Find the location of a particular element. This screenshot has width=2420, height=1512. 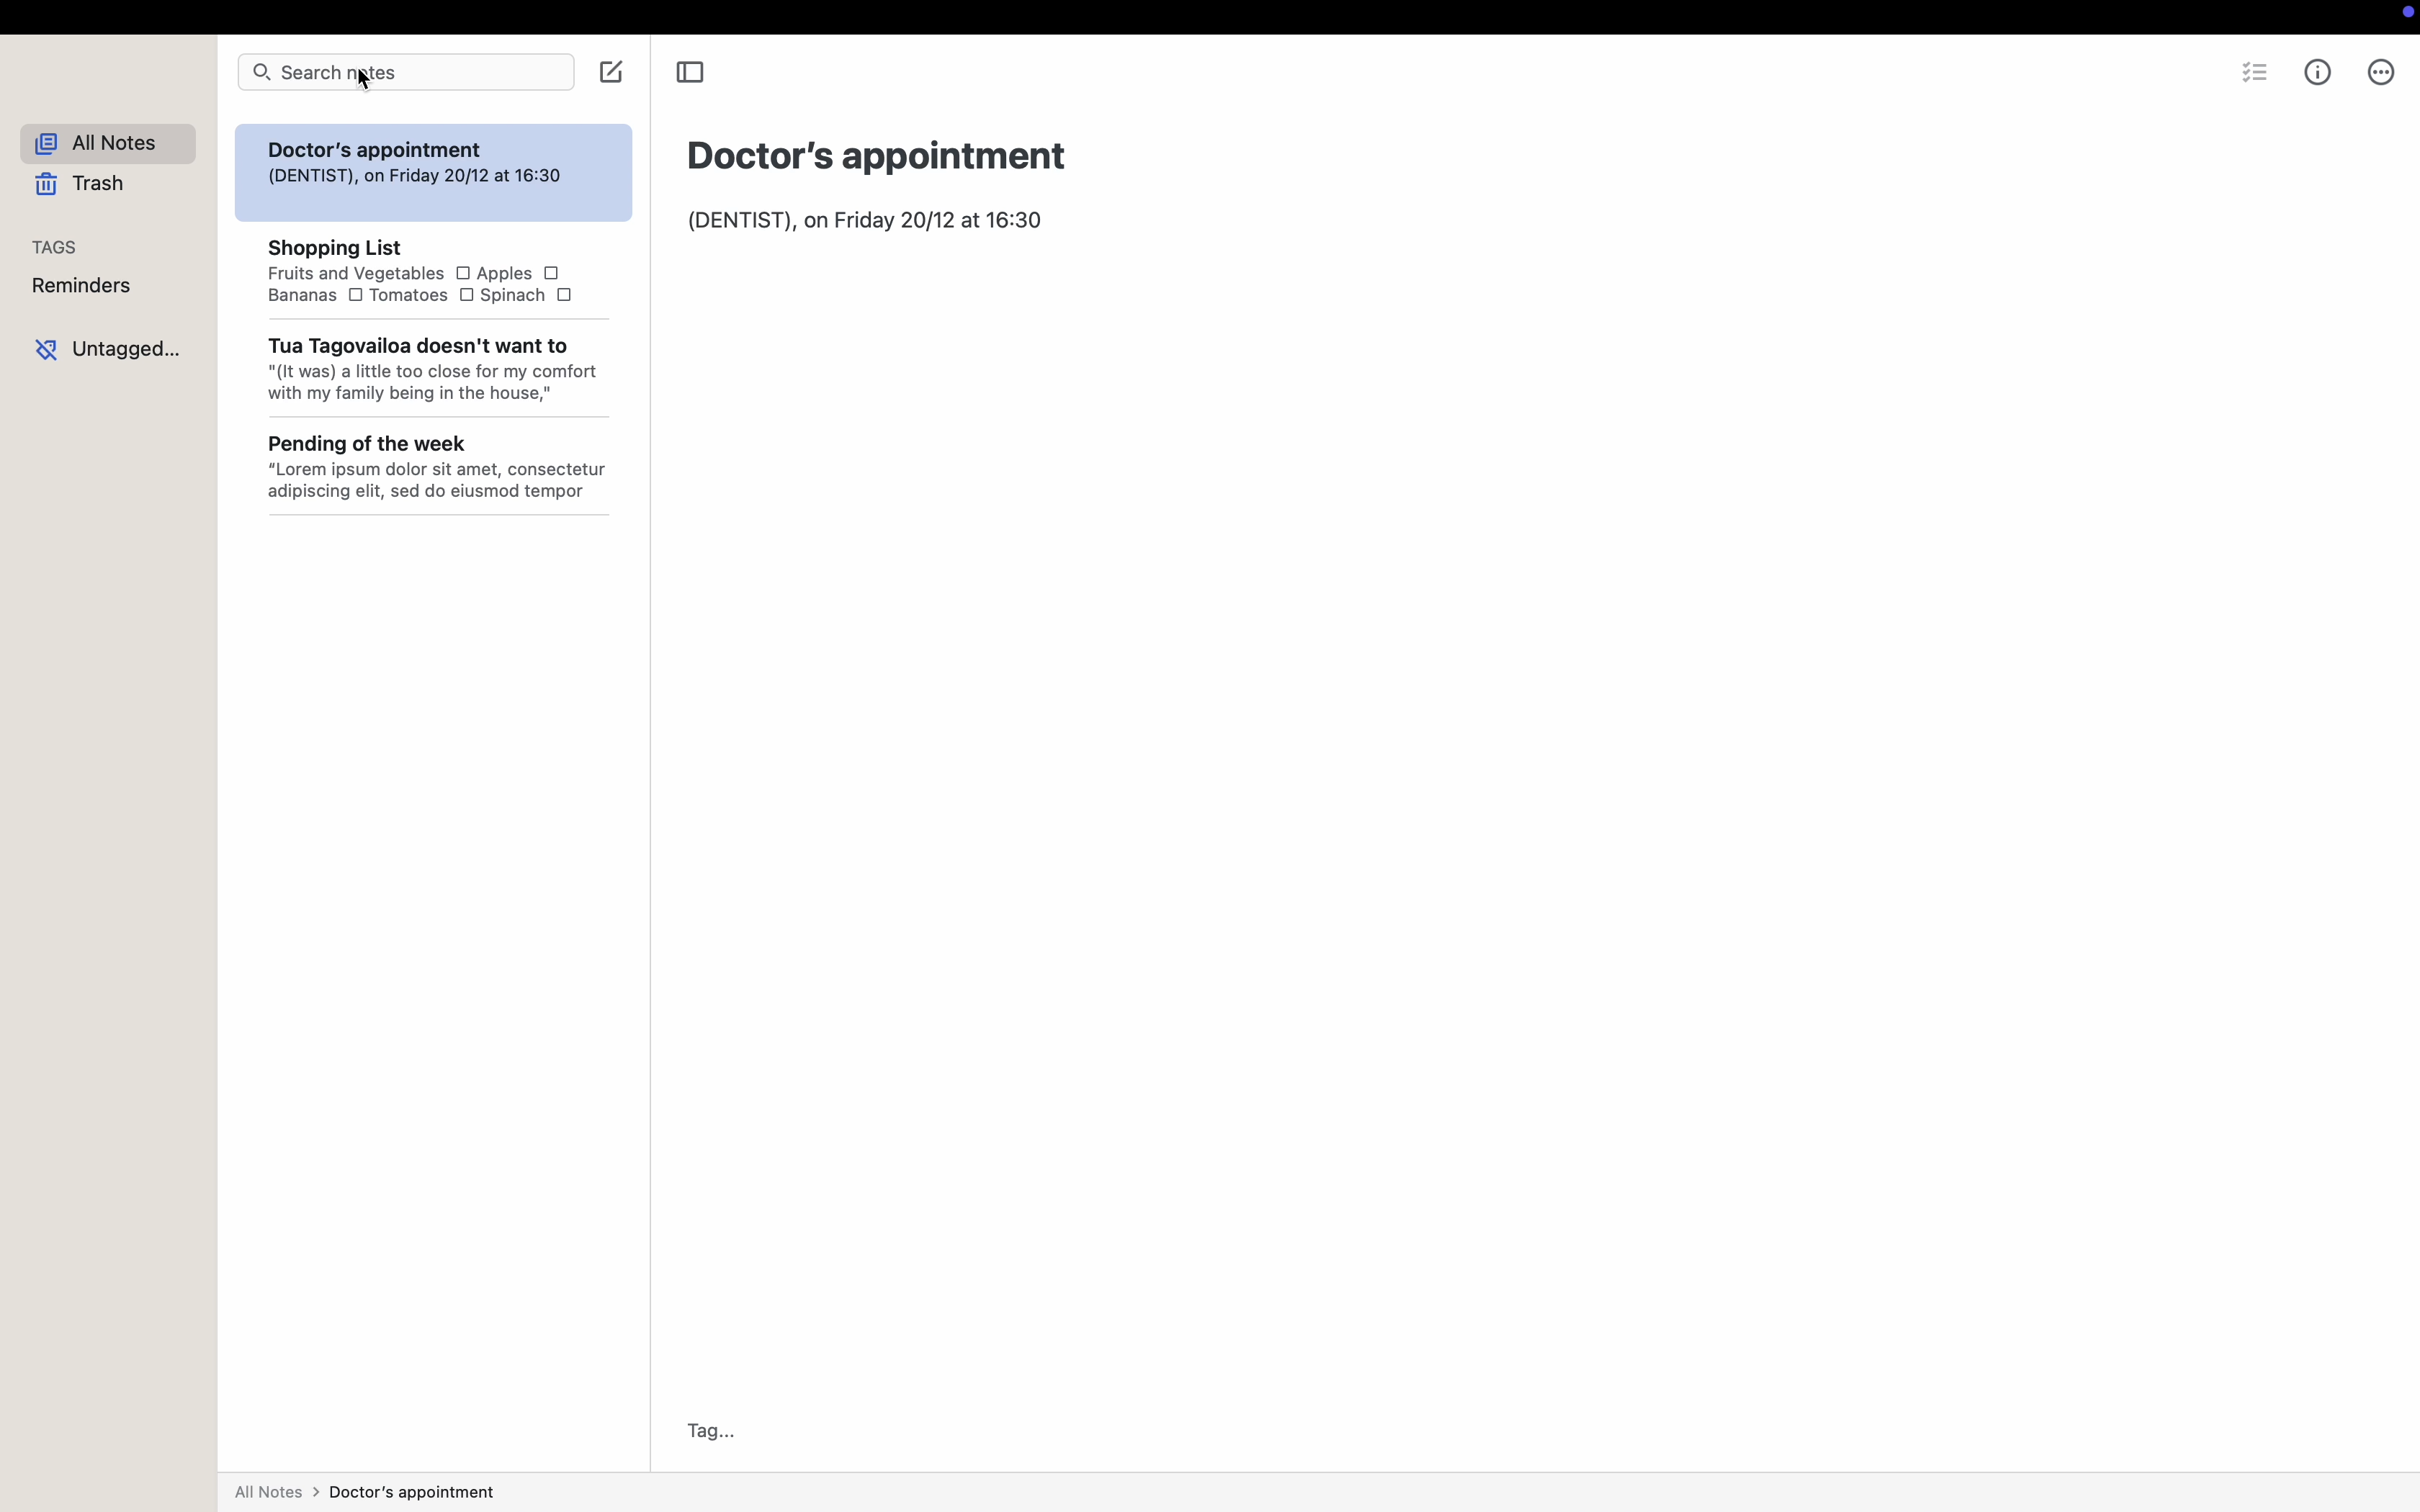

Doctor's appointment
(DENTIST), on Friday 20/12 at 16:30 is located at coordinates (417, 163).